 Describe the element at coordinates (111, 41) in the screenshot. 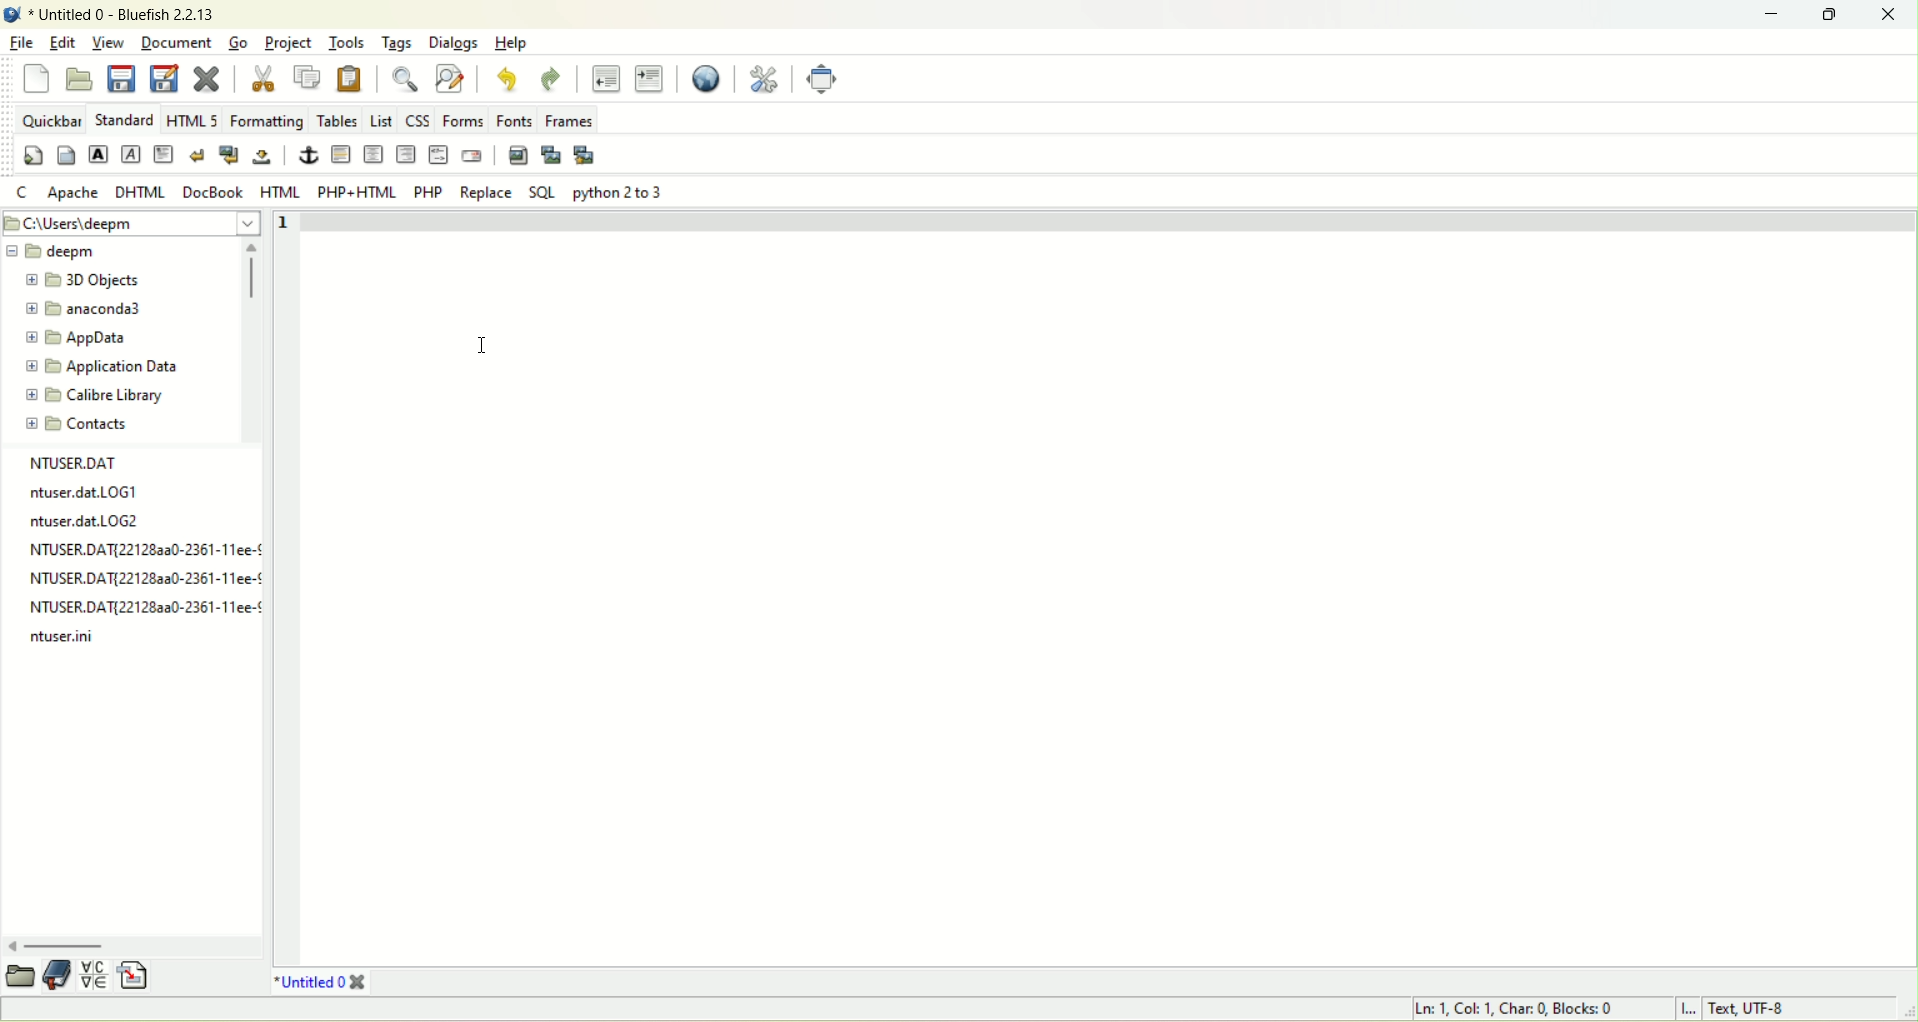

I see `view` at that location.